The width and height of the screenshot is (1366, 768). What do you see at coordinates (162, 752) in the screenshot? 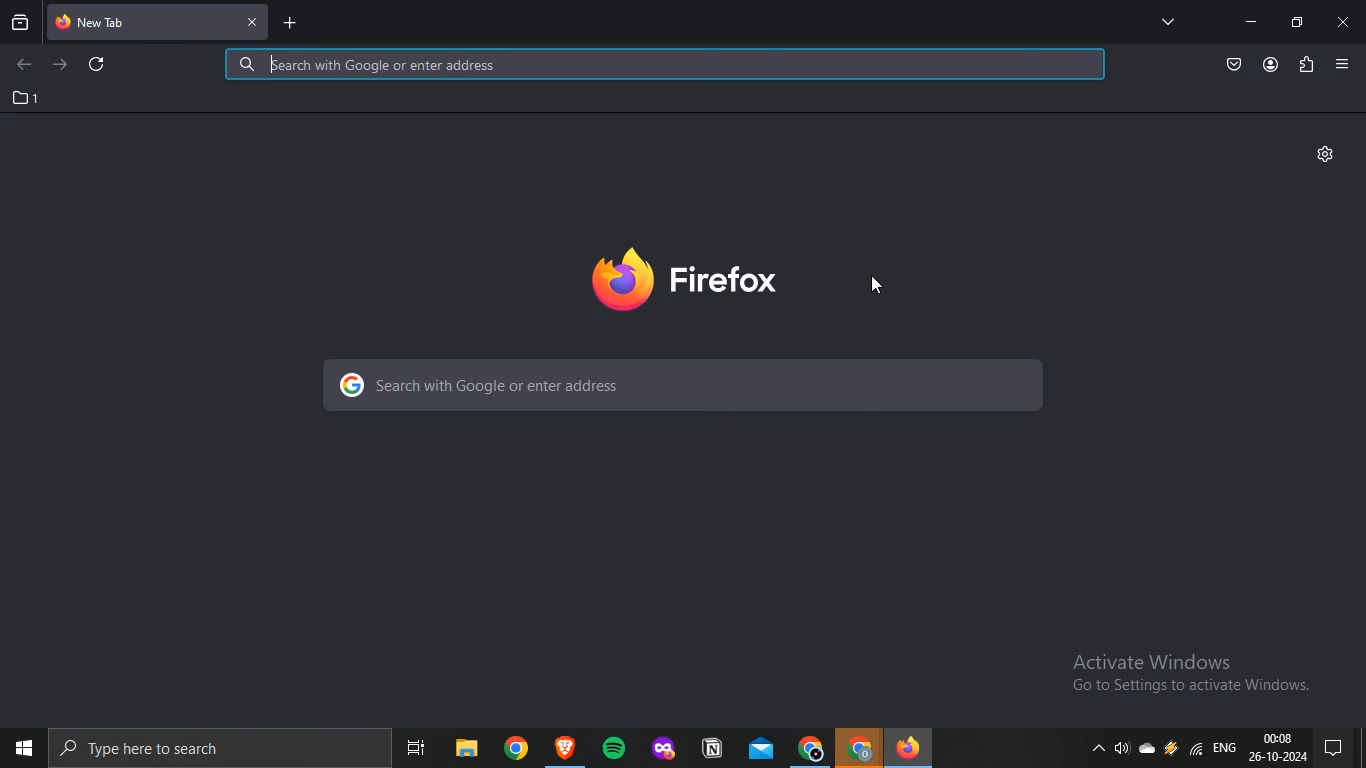
I see `Type here to search` at bounding box center [162, 752].